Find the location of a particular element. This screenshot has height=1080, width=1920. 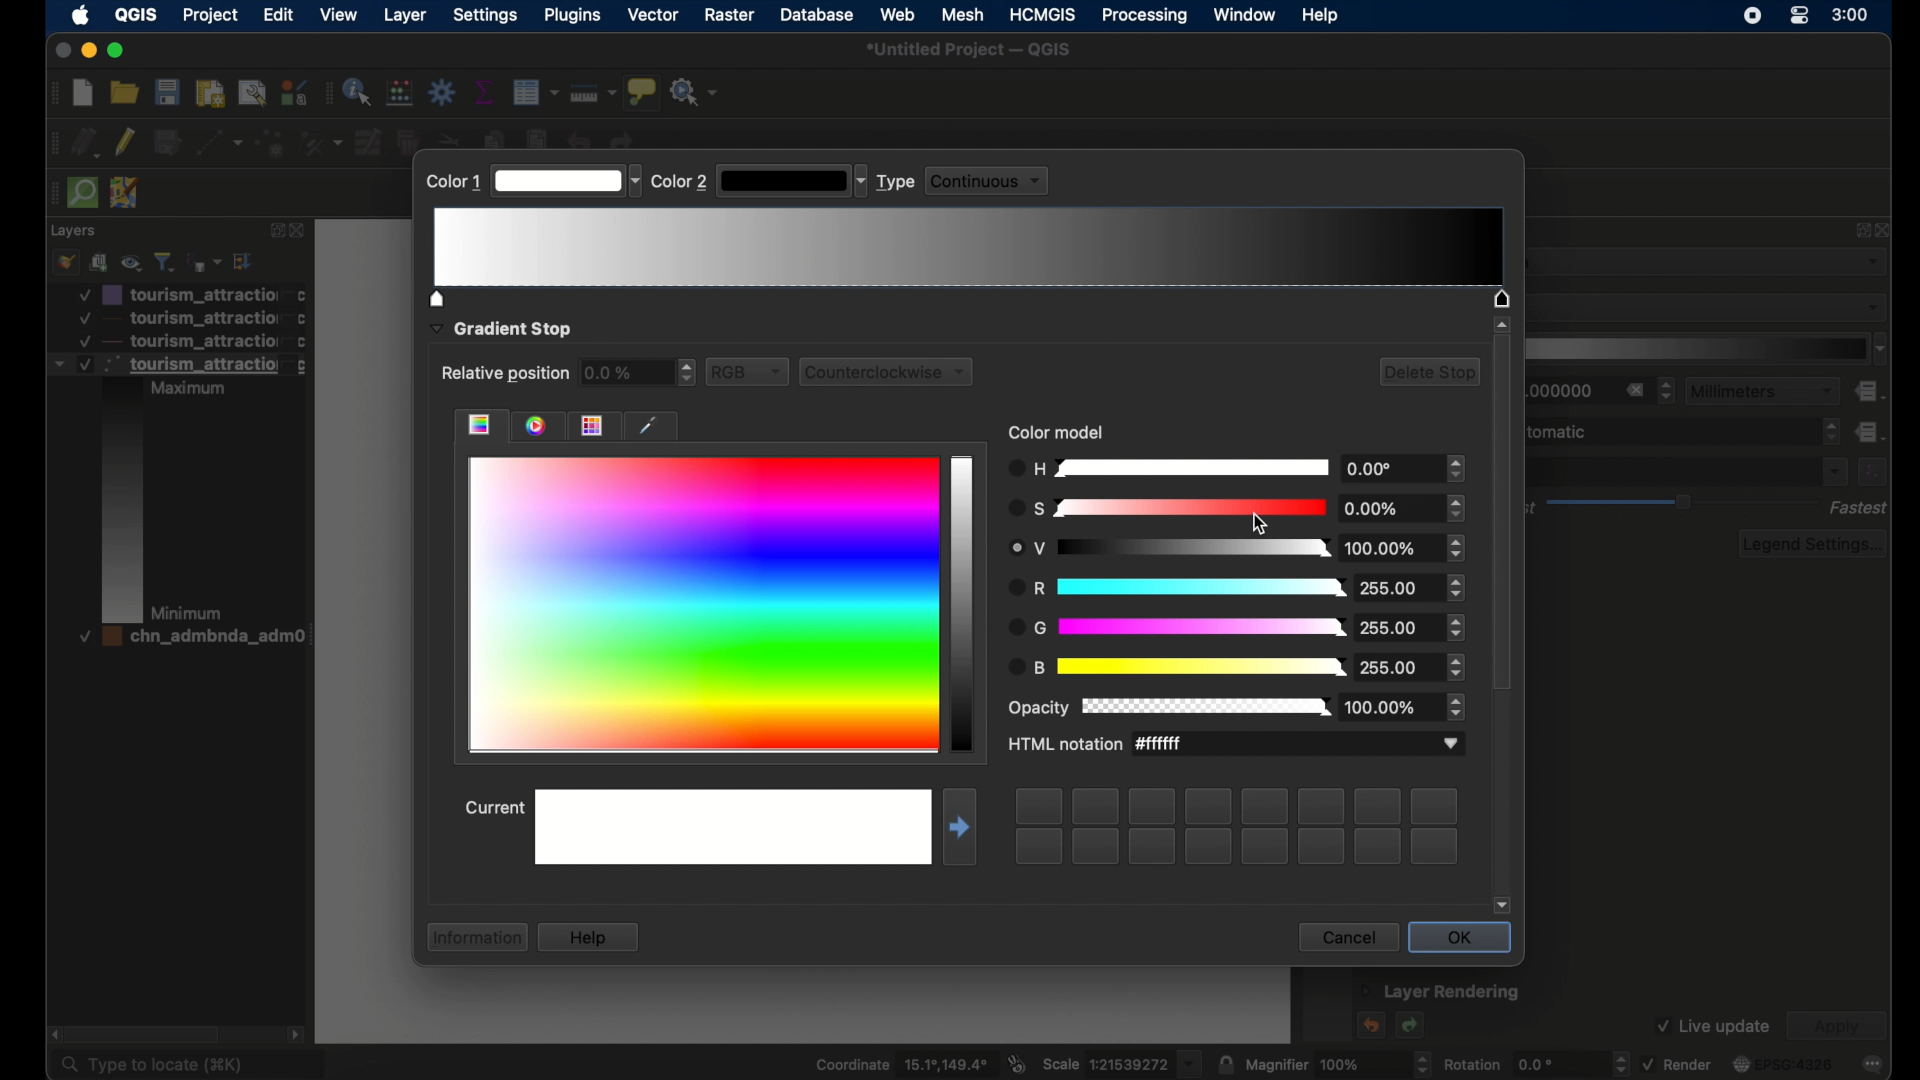

R is located at coordinates (1236, 588).